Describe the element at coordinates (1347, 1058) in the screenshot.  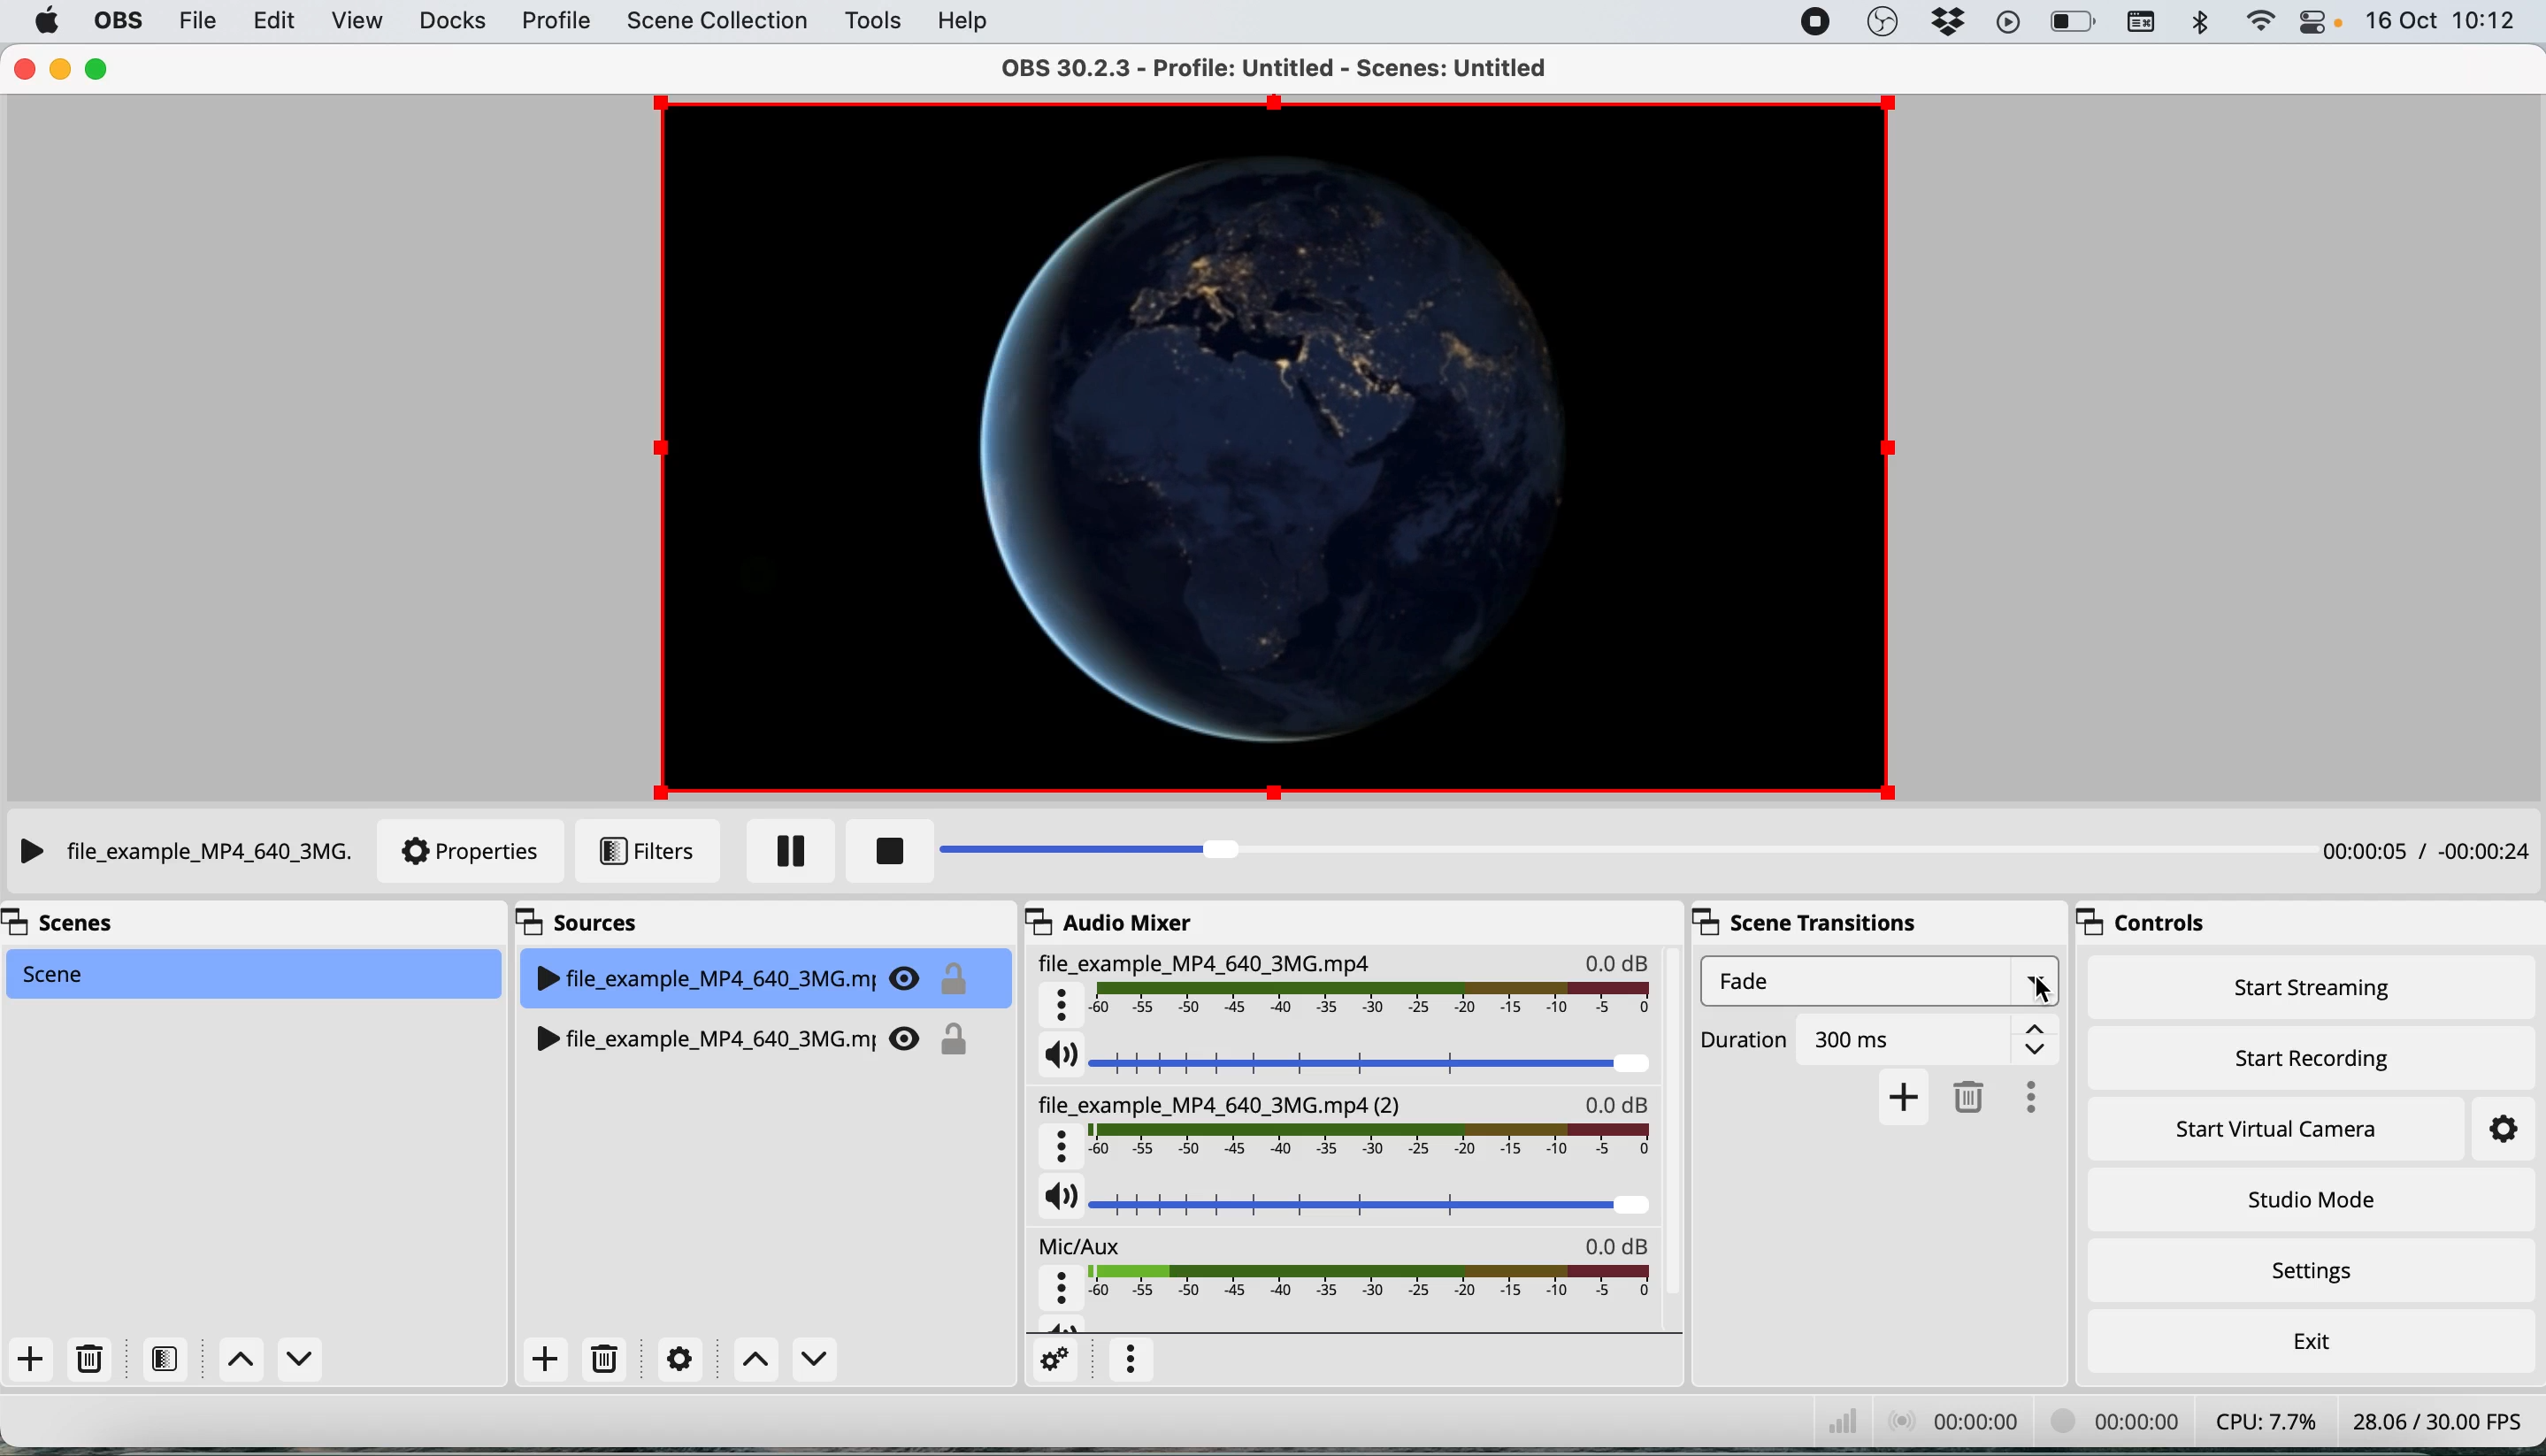
I see `current source audio volume` at that location.